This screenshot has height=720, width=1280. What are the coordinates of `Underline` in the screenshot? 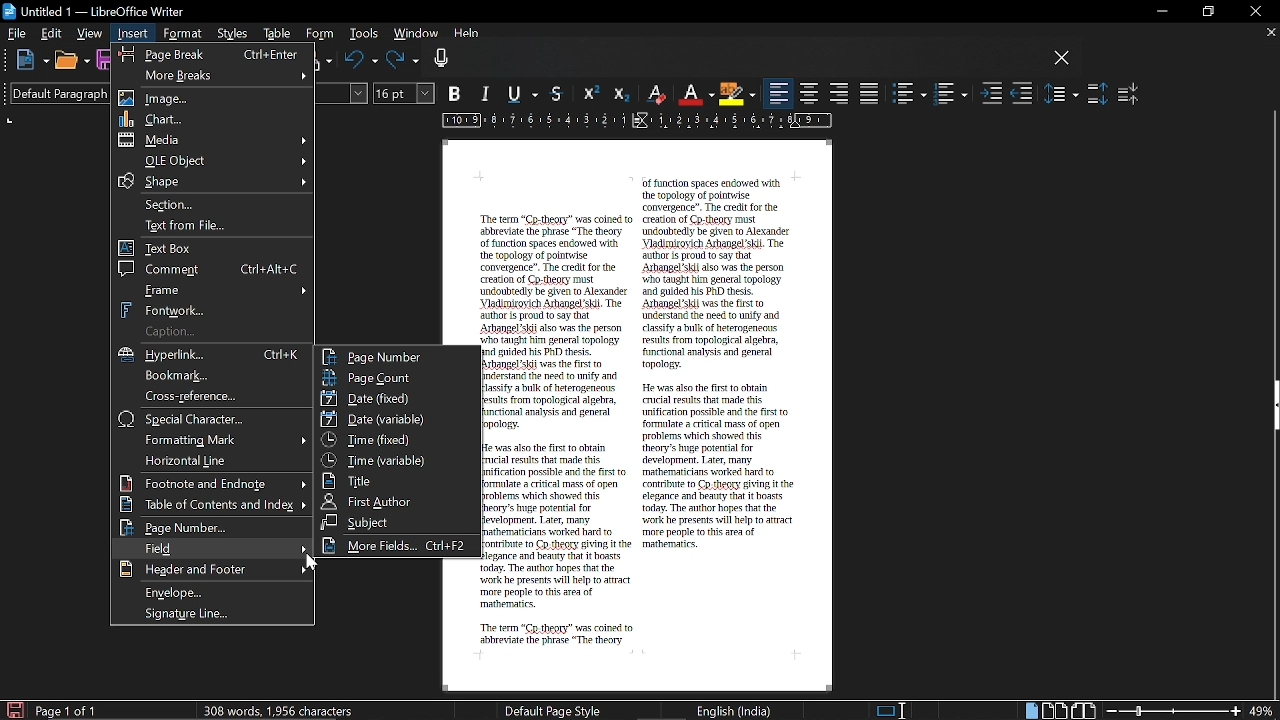 It's located at (696, 94).